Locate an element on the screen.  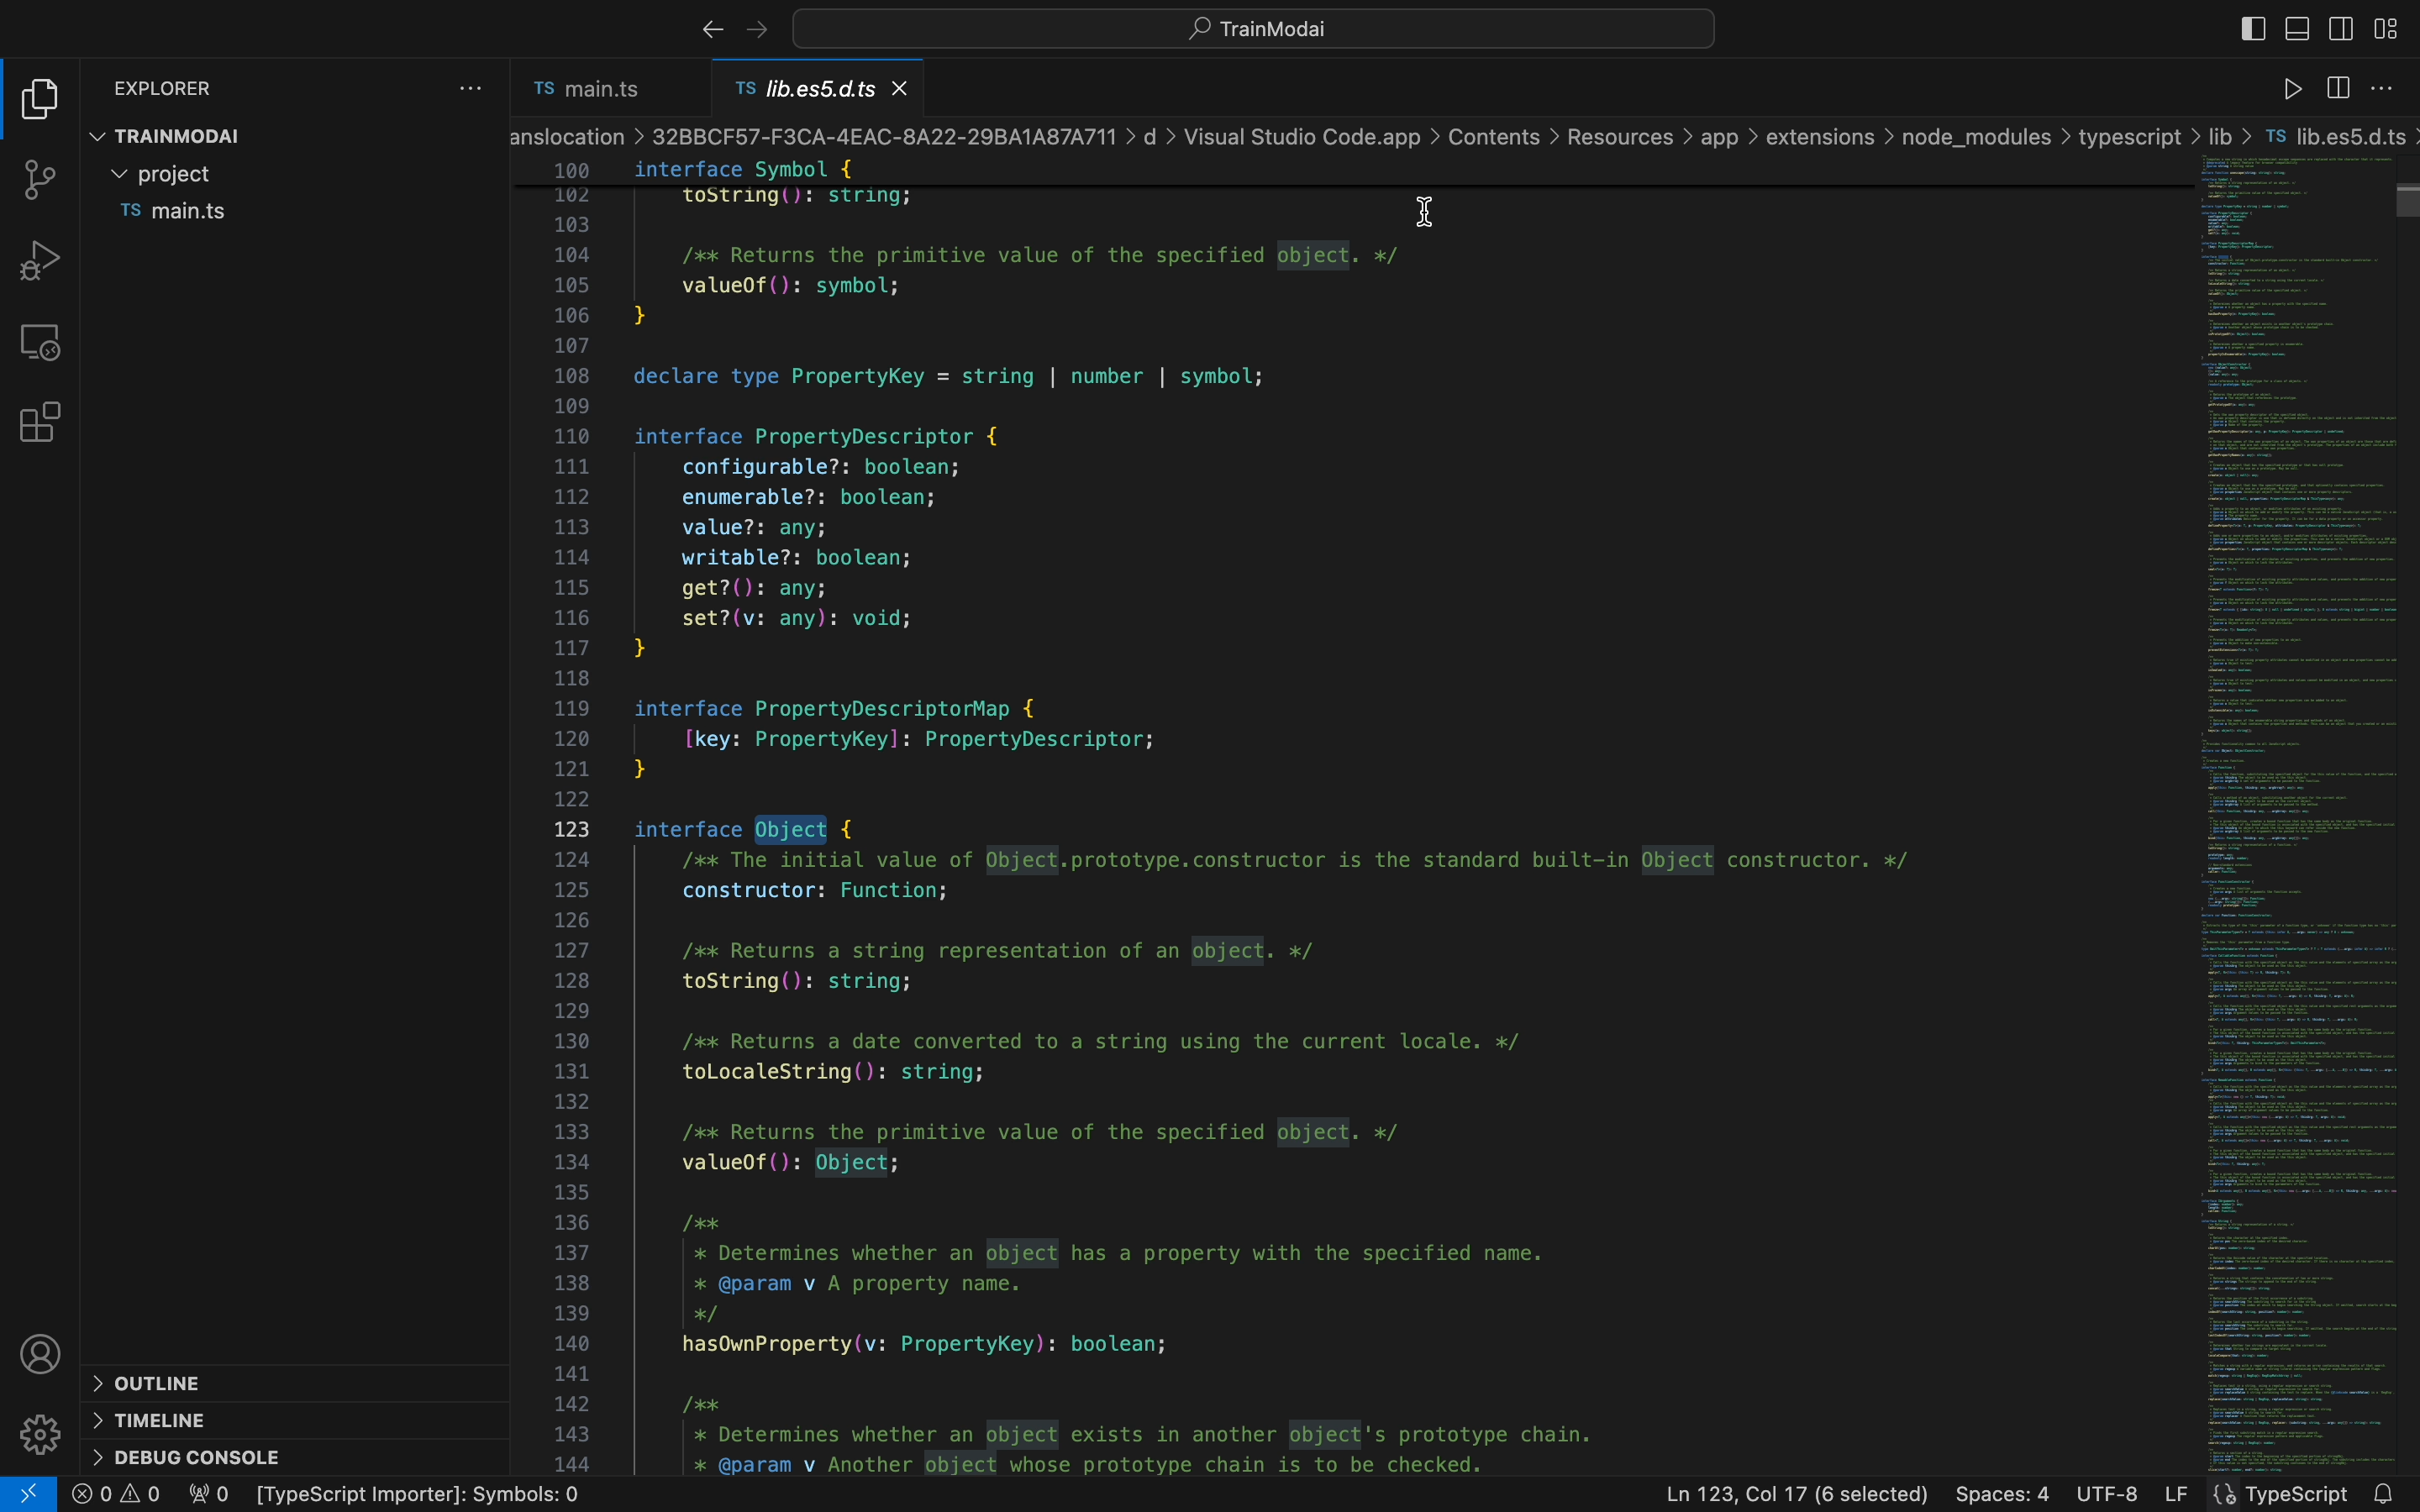
git  is located at coordinates (41, 176).